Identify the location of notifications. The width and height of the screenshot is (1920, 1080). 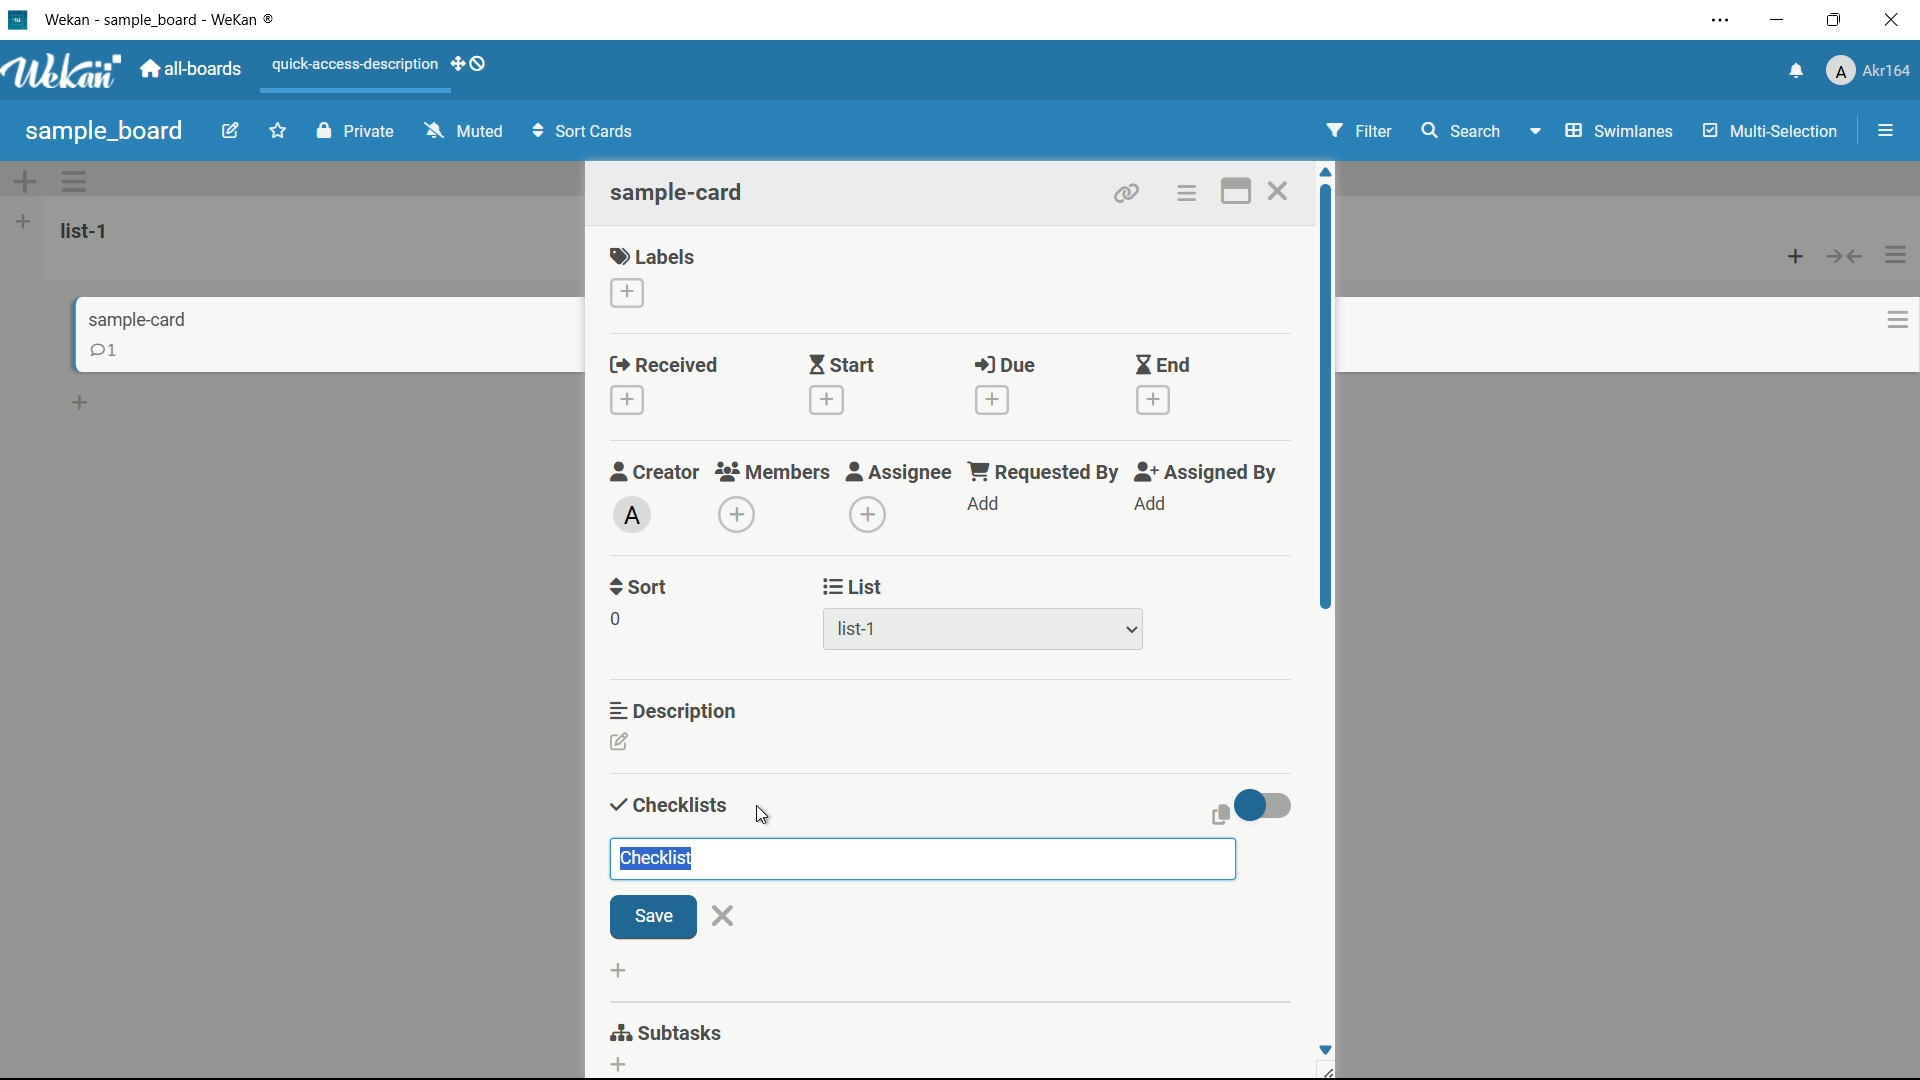
(1798, 71).